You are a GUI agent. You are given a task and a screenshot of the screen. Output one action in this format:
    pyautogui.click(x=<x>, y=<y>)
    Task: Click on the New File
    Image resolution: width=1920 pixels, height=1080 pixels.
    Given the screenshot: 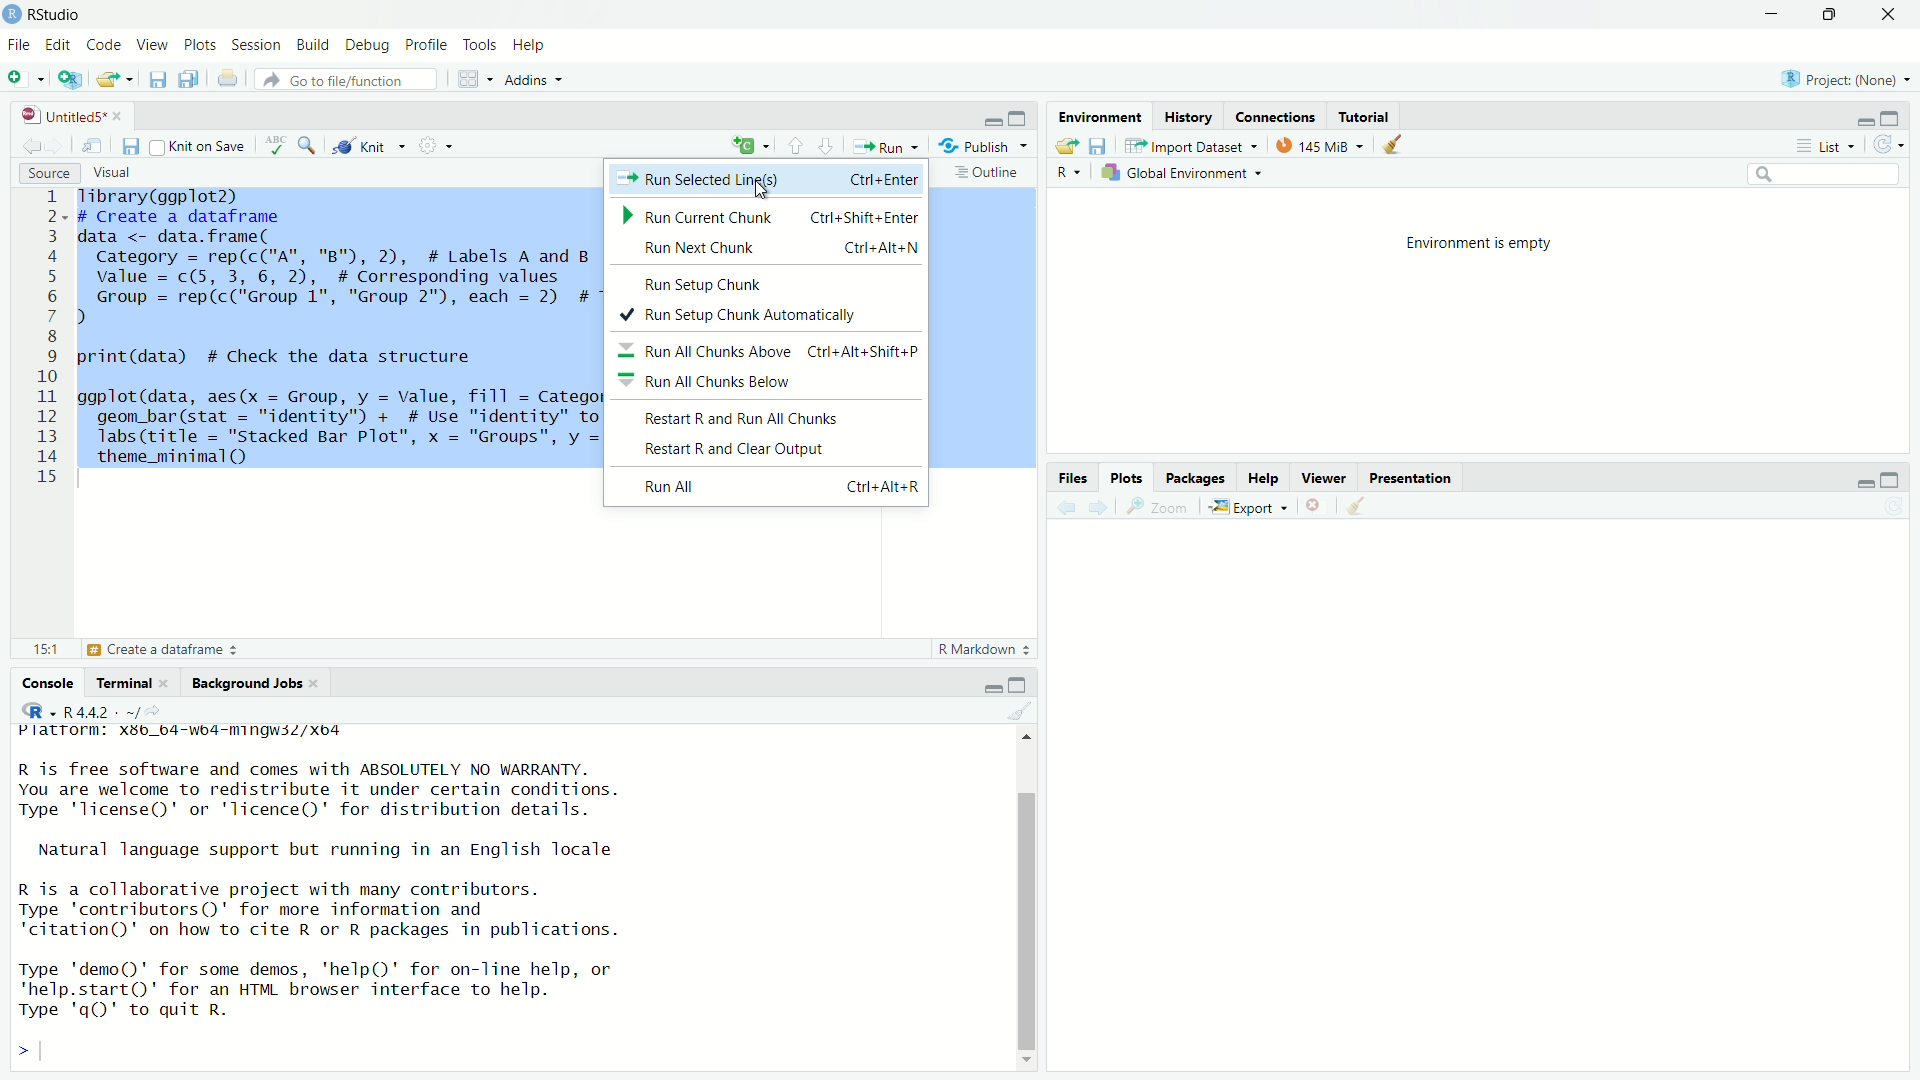 What is the action you would take?
    pyautogui.click(x=28, y=79)
    